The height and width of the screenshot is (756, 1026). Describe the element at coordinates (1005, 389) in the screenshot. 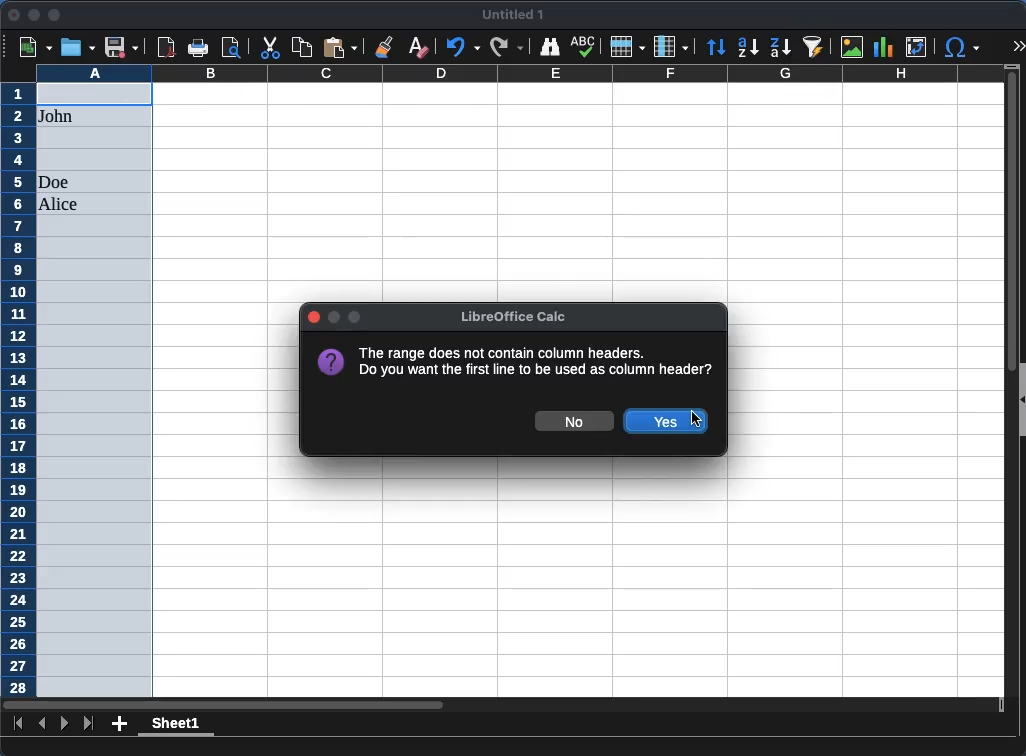

I see `scroll` at that location.